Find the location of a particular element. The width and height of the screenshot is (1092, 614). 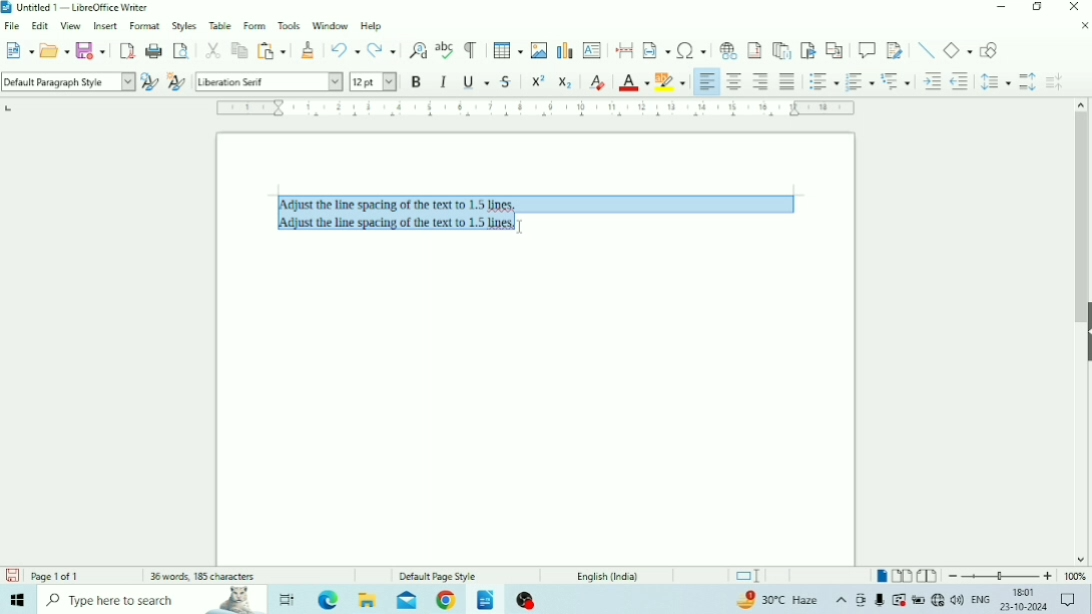

Insert Chart is located at coordinates (565, 49).